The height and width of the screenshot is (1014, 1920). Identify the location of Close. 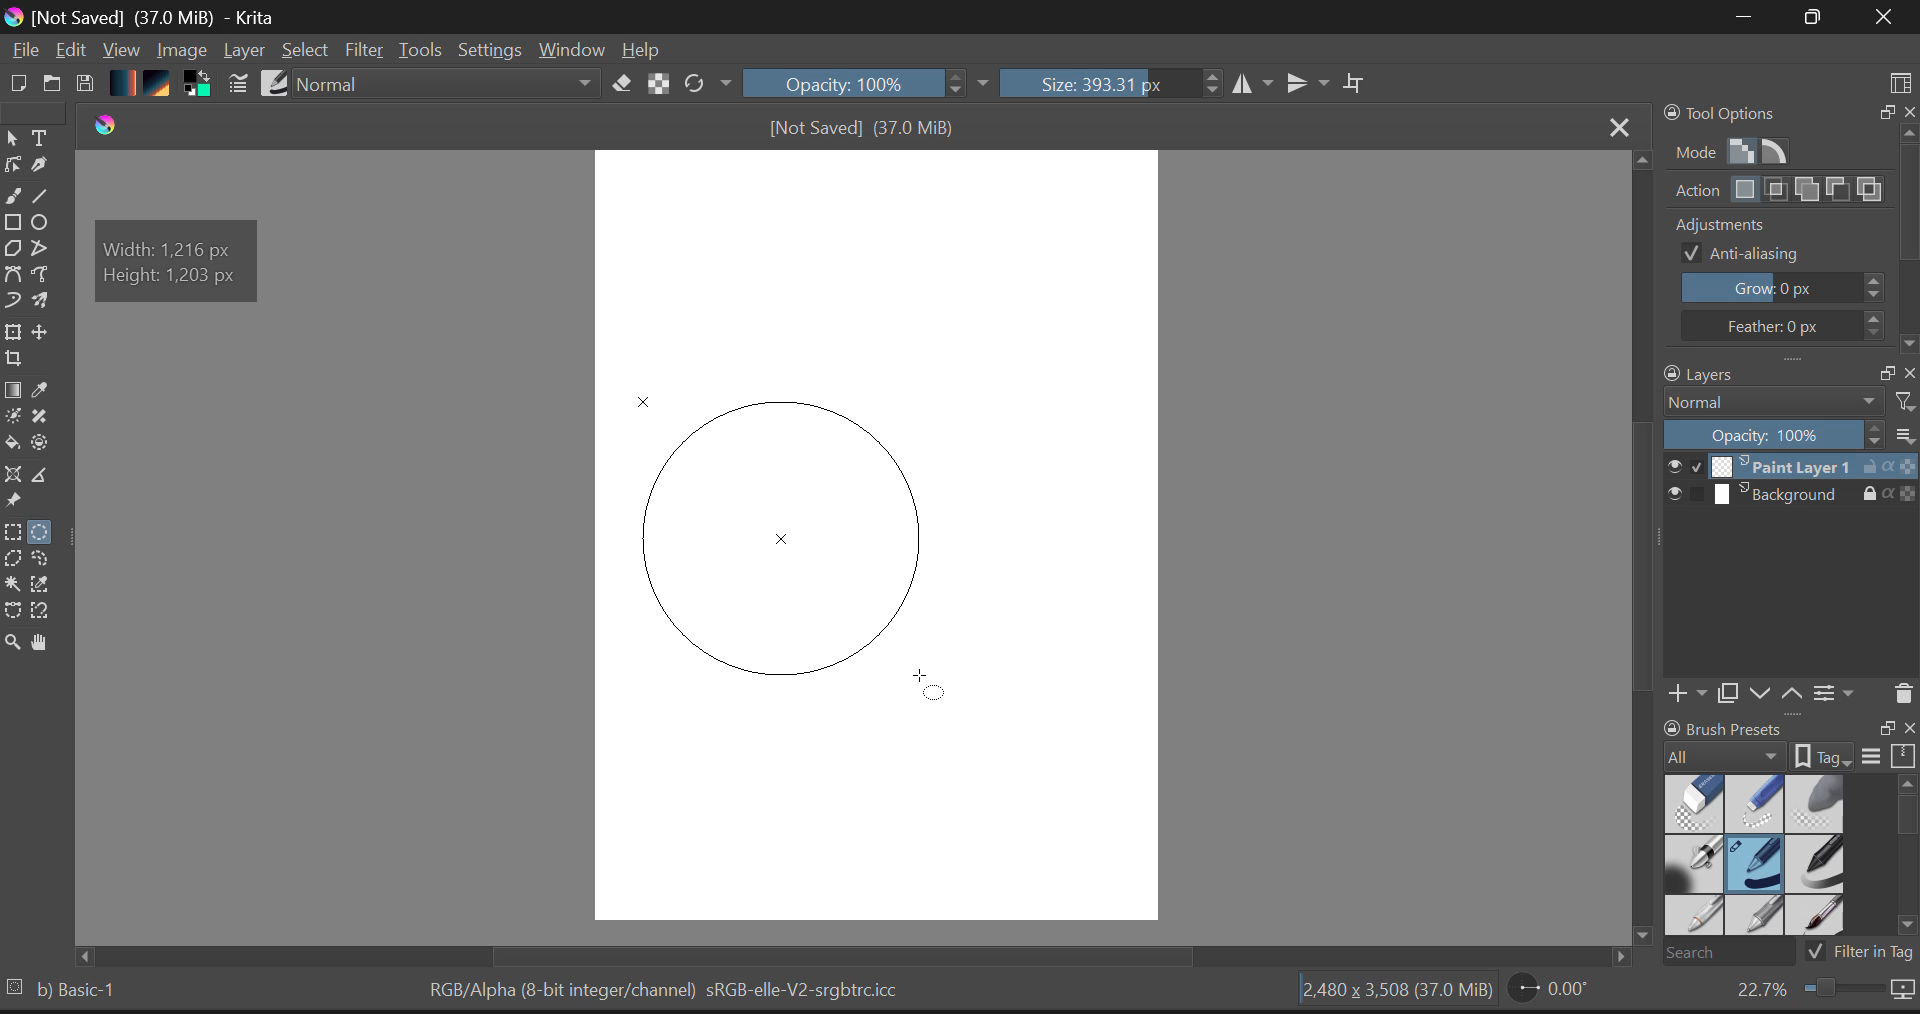
(1880, 19).